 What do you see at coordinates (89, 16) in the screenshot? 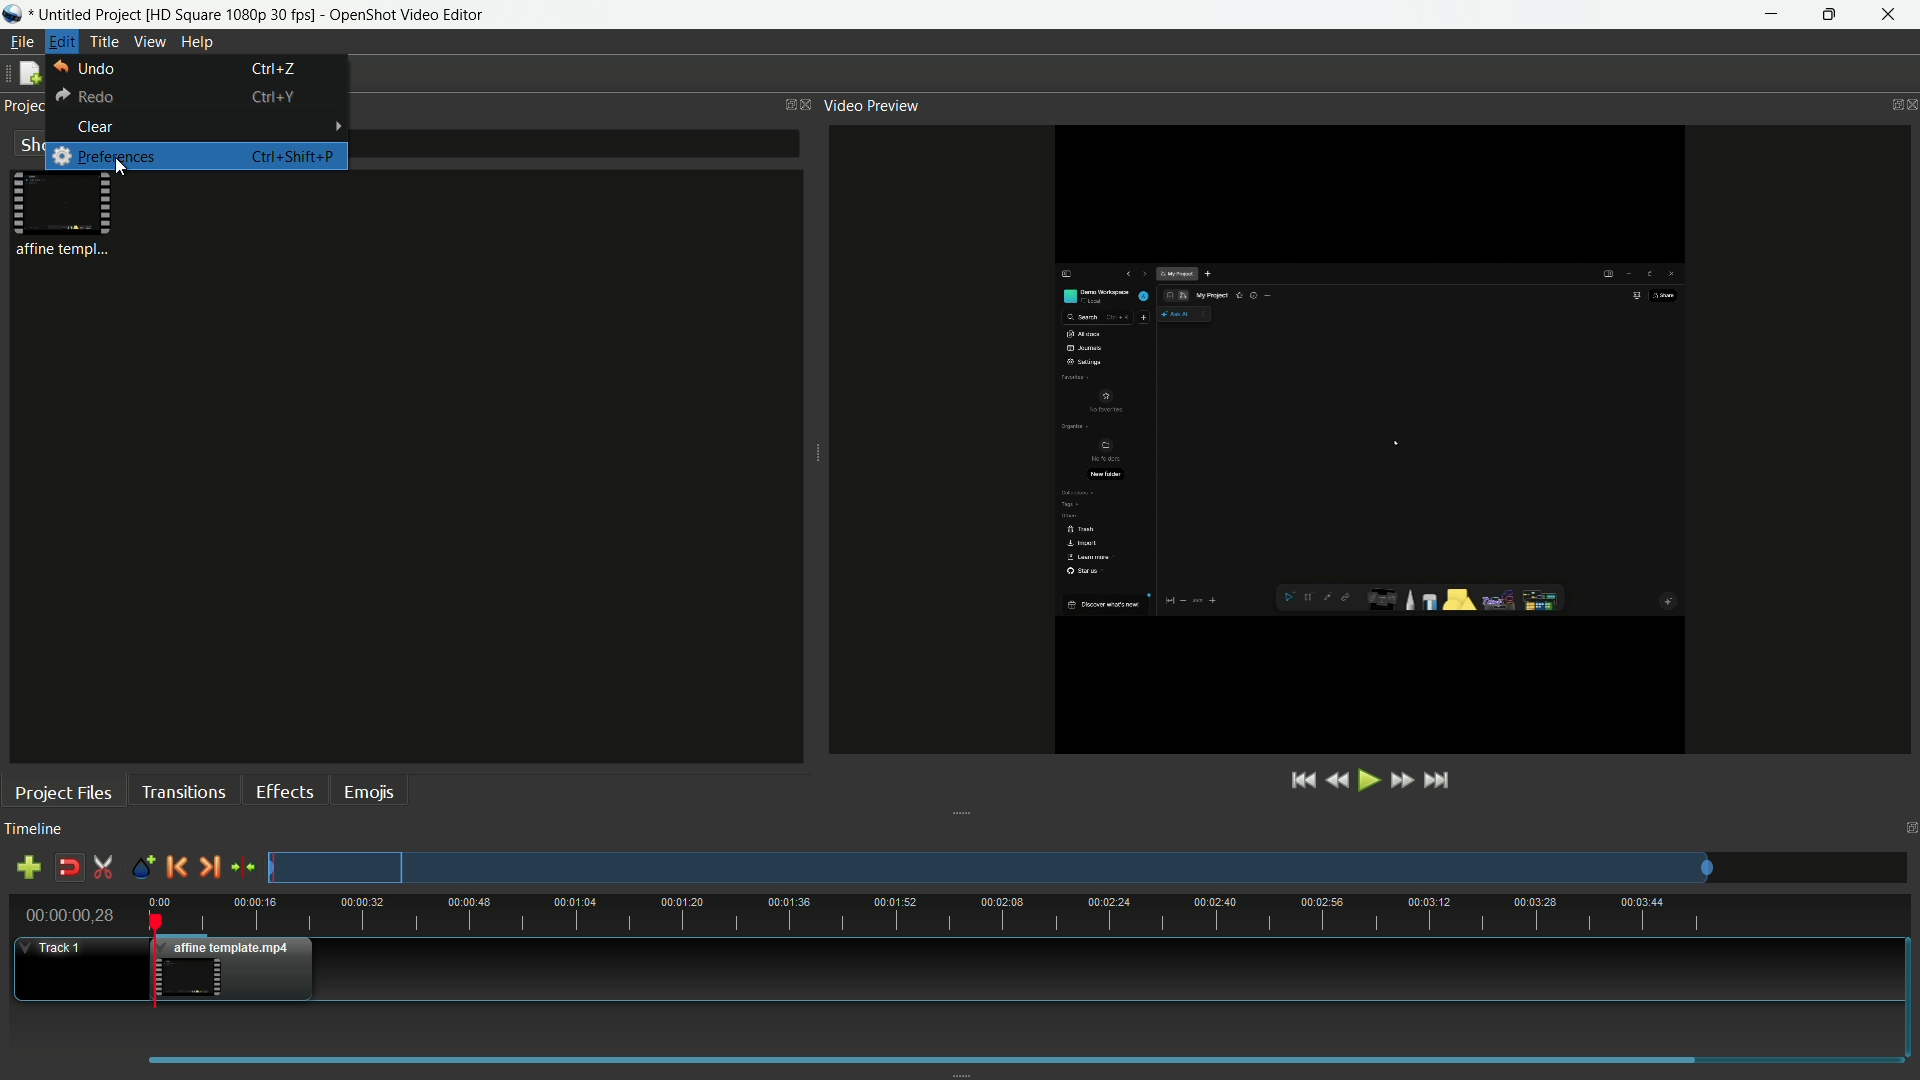
I see `project name` at bounding box center [89, 16].